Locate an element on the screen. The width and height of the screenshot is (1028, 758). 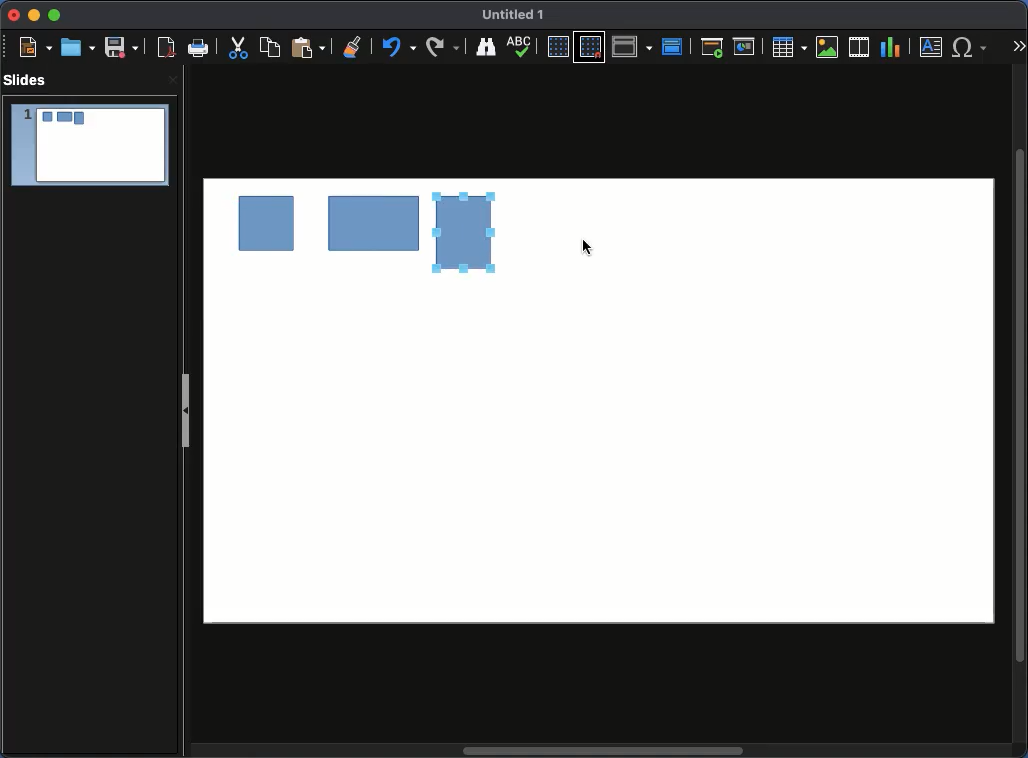
Copy is located at coordinates (270, 47).